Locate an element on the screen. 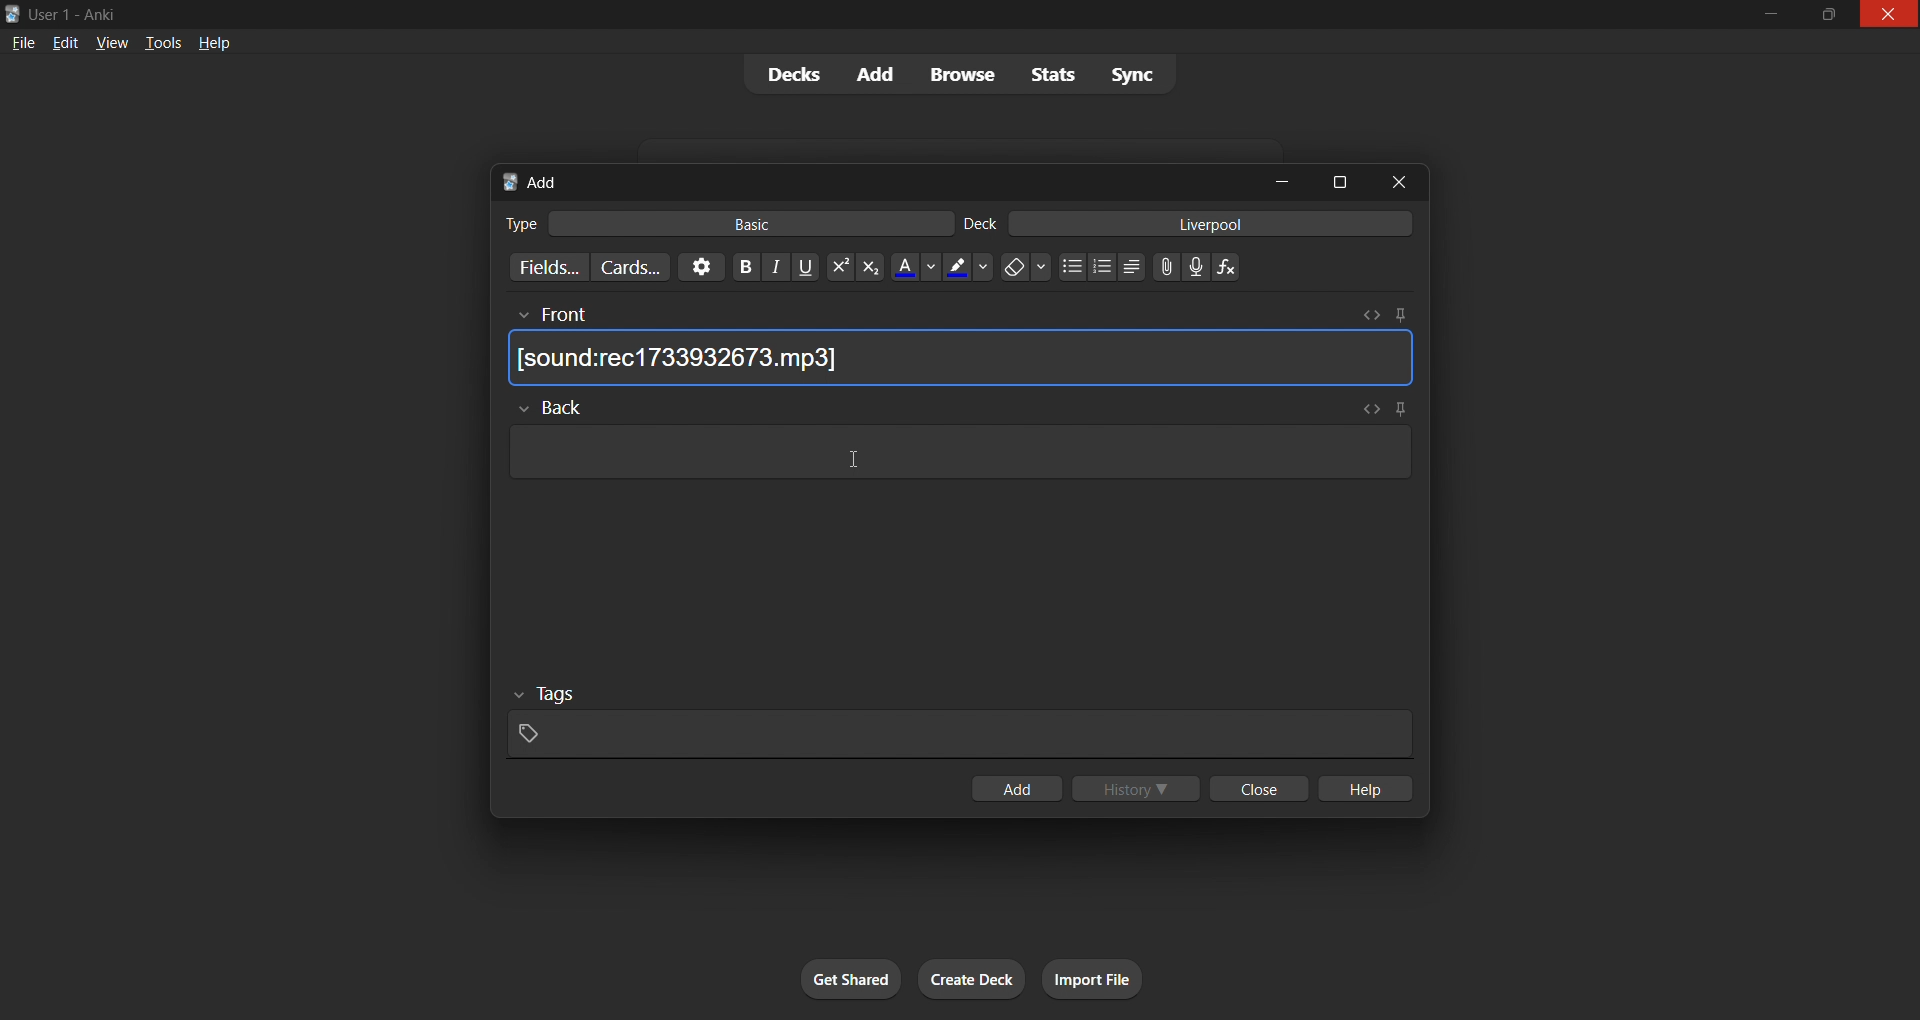 The width and height of the screenshot is (1920, 1020). close is located at coordinates (1888, 17).